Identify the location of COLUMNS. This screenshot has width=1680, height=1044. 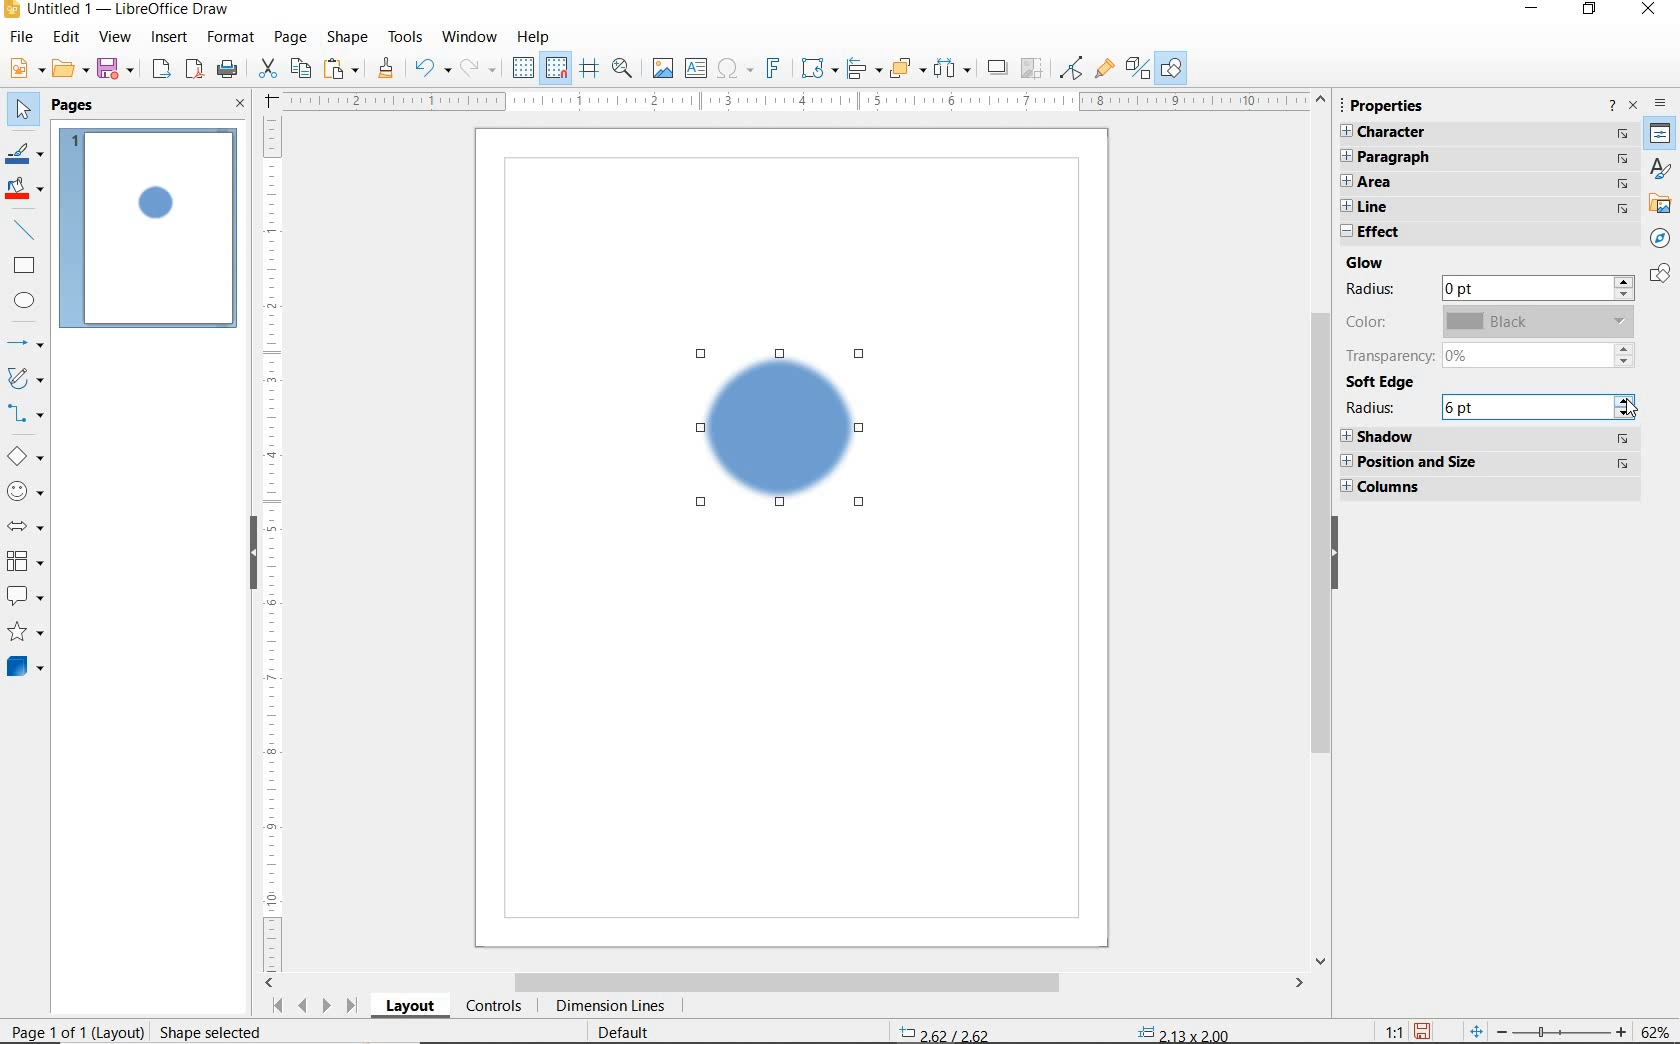
(1493, 490).